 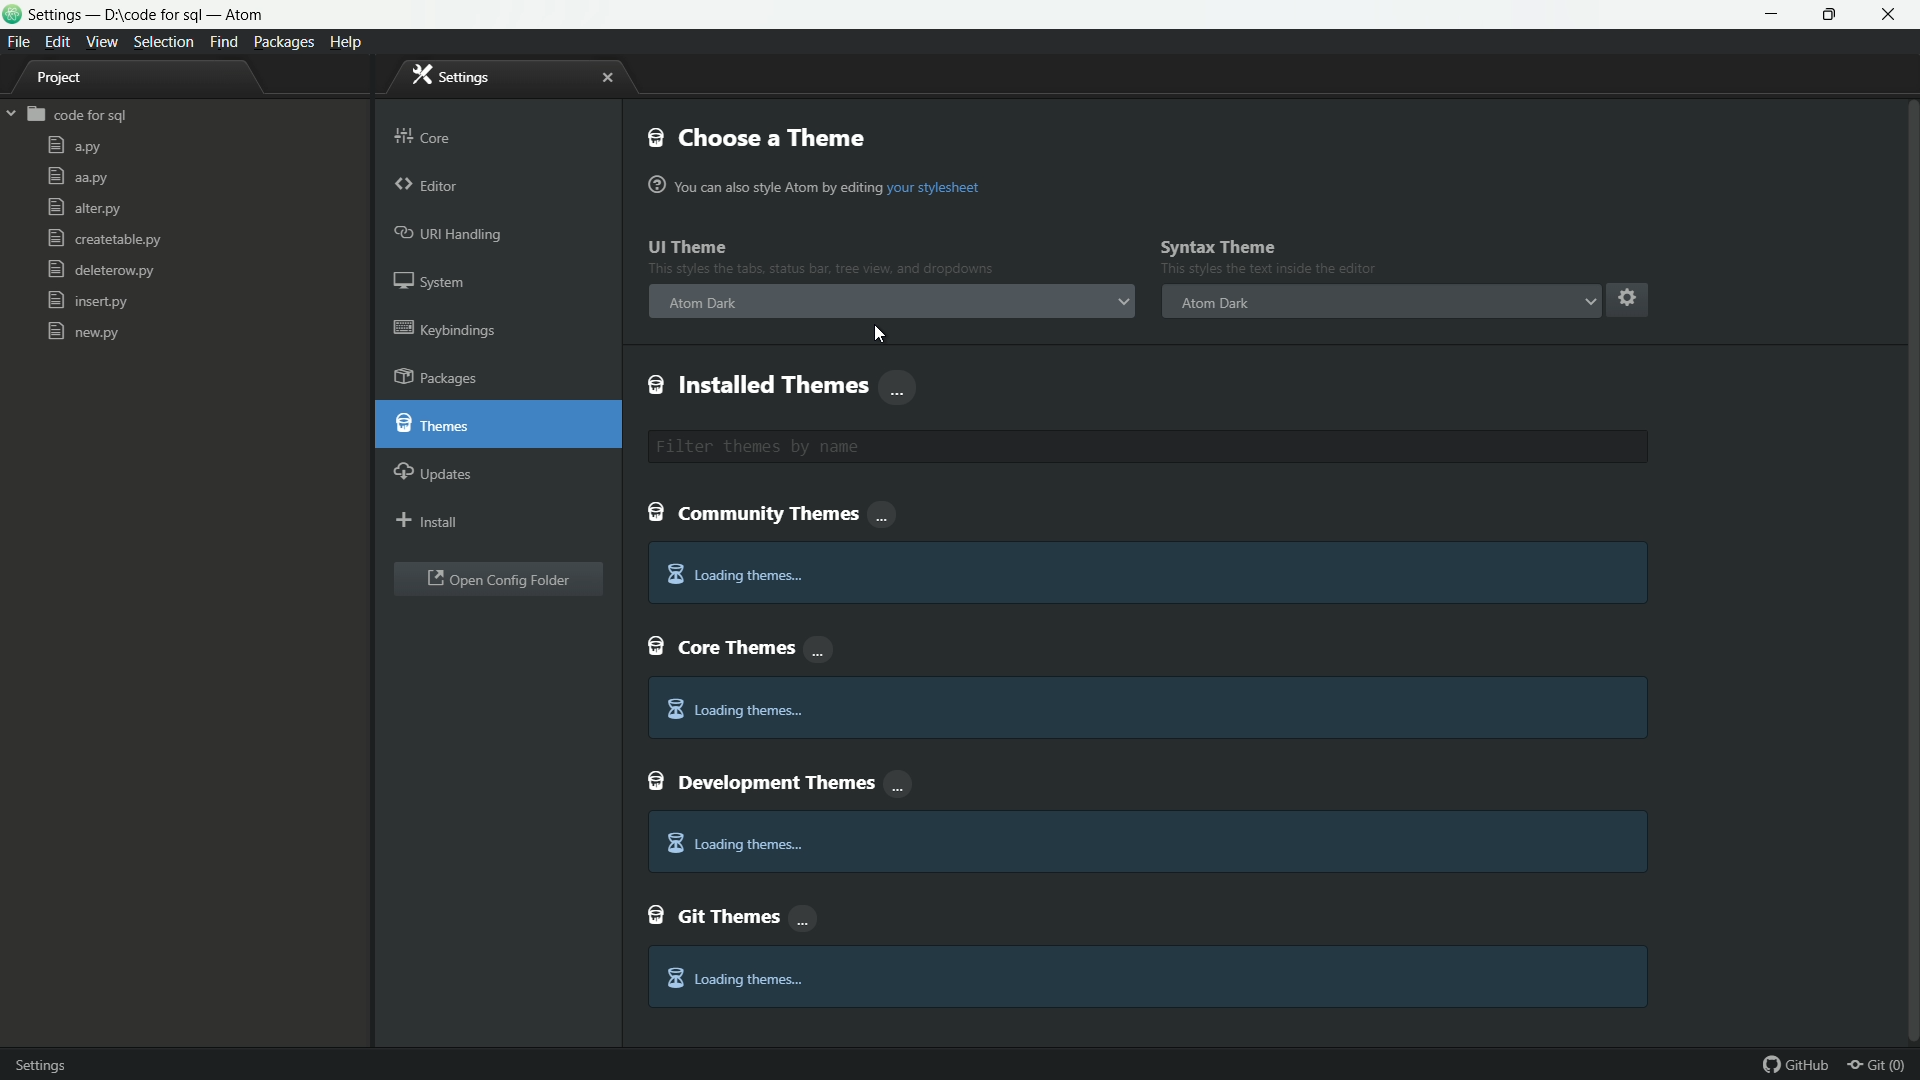 I want to click on themes, so click(x=431, y=421).